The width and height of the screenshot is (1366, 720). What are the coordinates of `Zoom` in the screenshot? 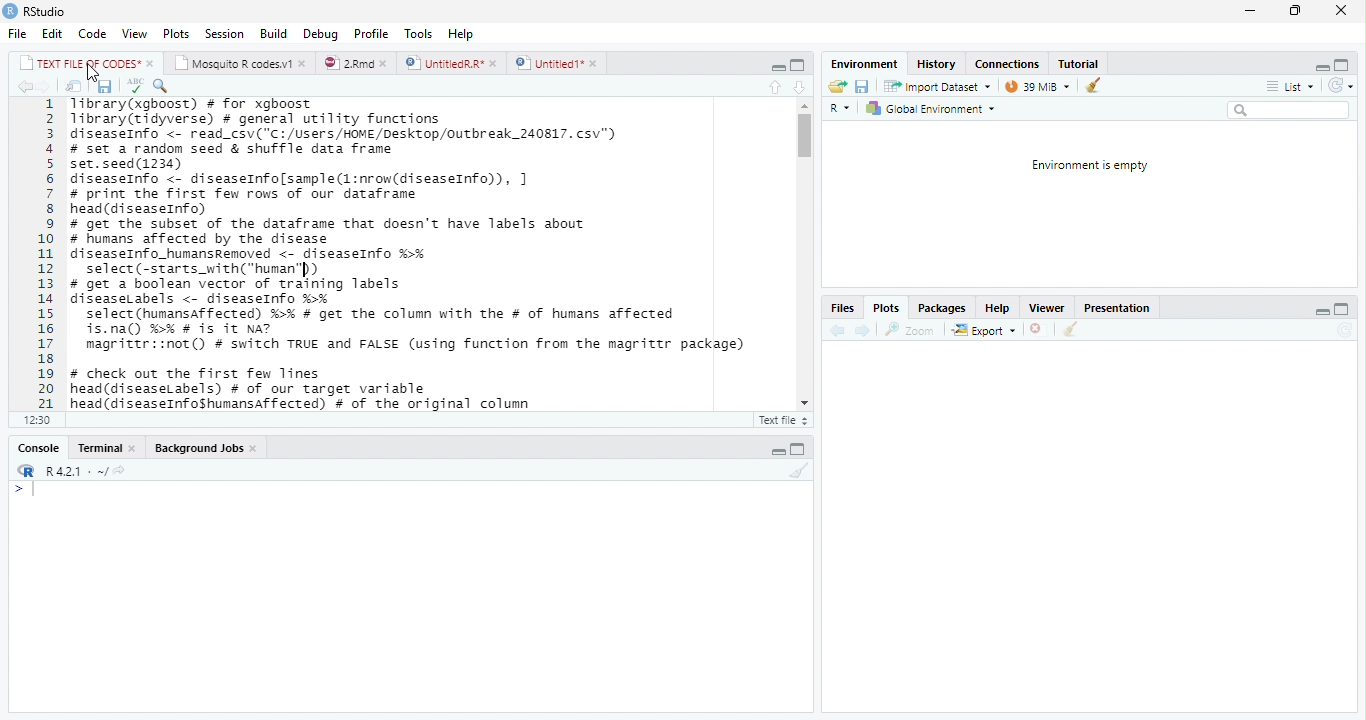 It's located at (911, 328).